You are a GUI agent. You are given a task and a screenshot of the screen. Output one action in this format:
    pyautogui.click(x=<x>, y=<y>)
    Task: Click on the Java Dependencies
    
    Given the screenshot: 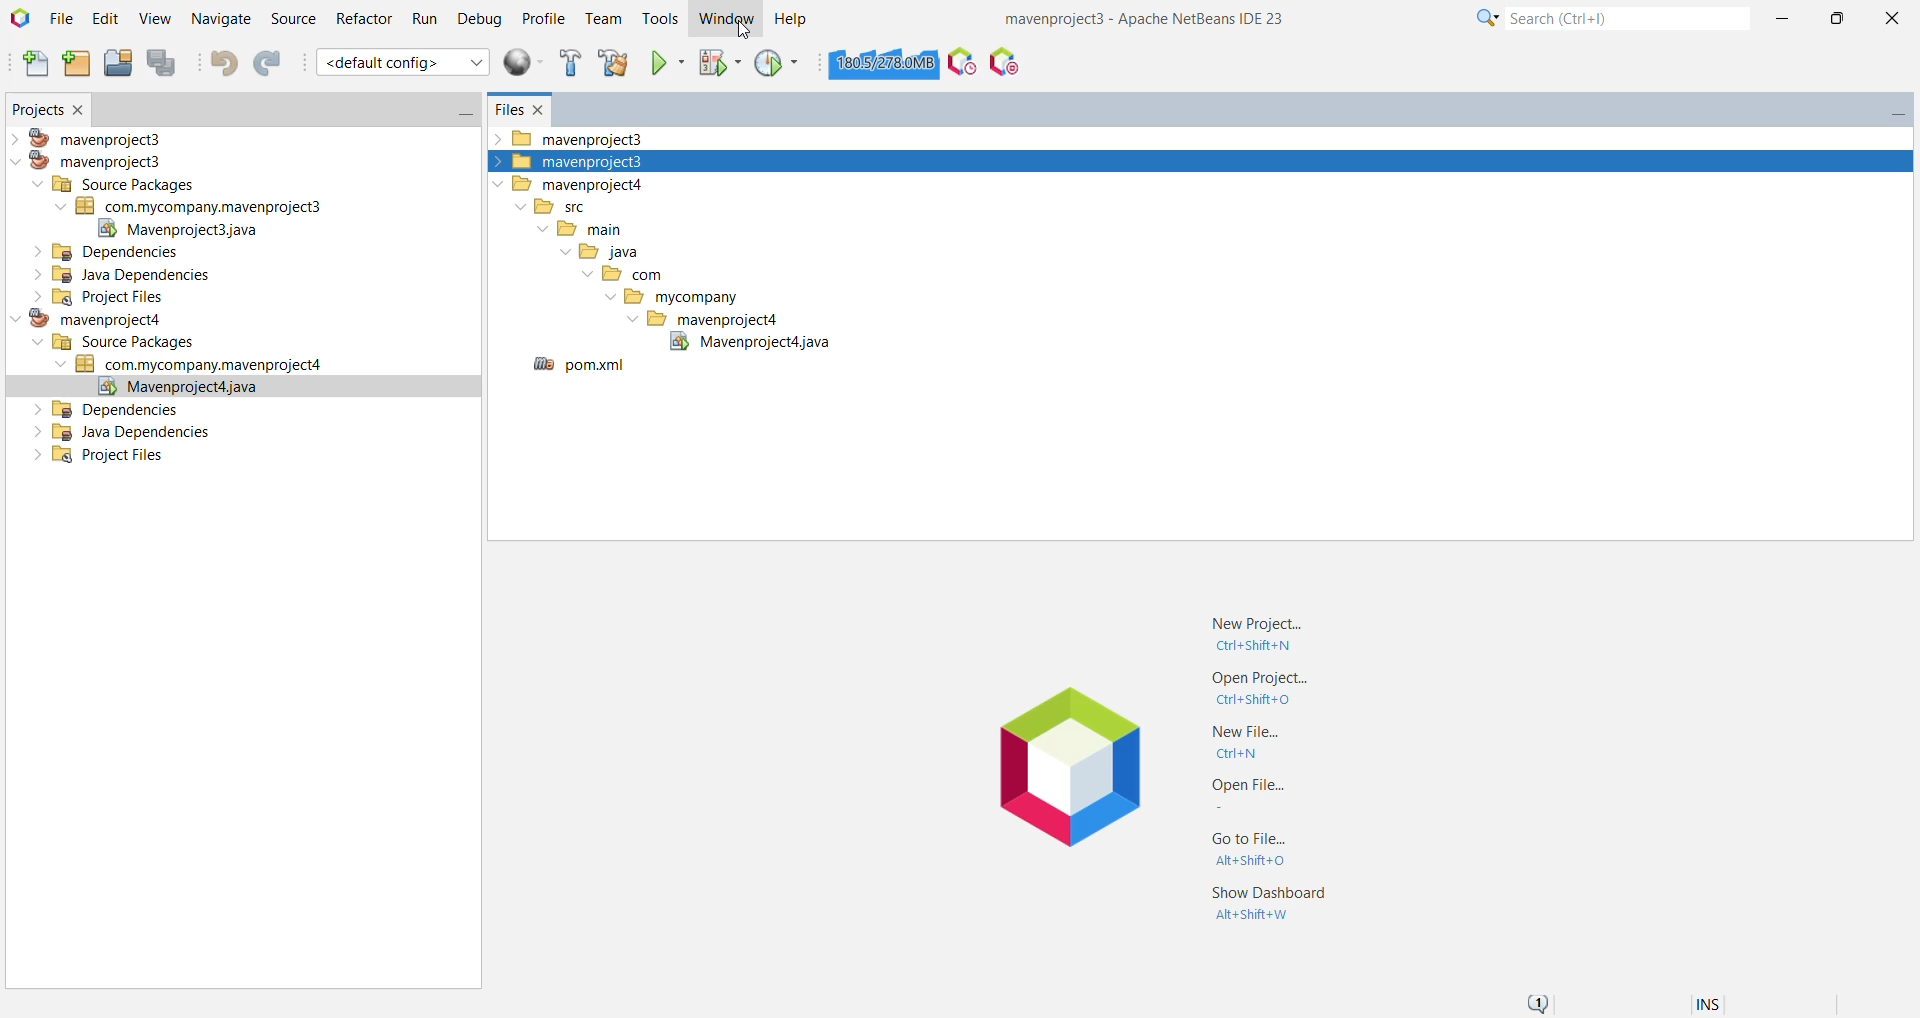 What is the action you would take?
    pyautogui.click(x=116, y=276)
    